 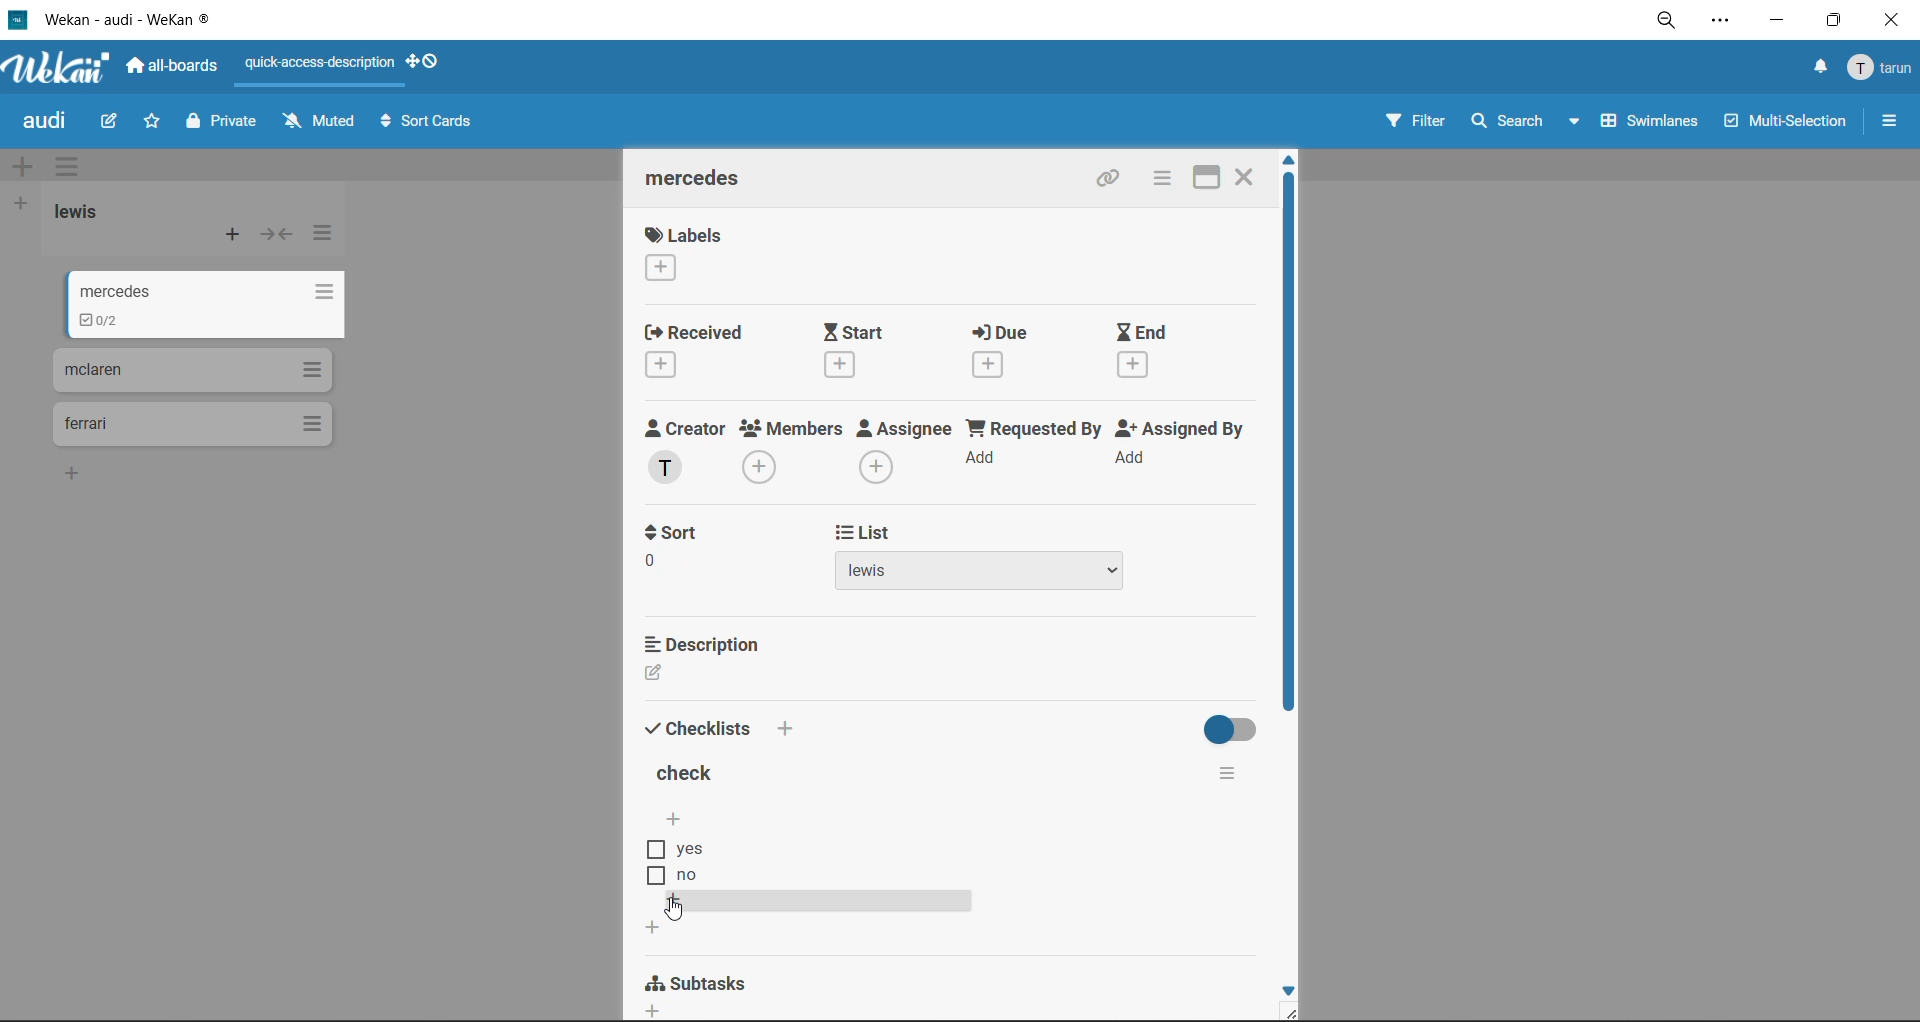 I want to click on all boards, so click(x=173, y=67).